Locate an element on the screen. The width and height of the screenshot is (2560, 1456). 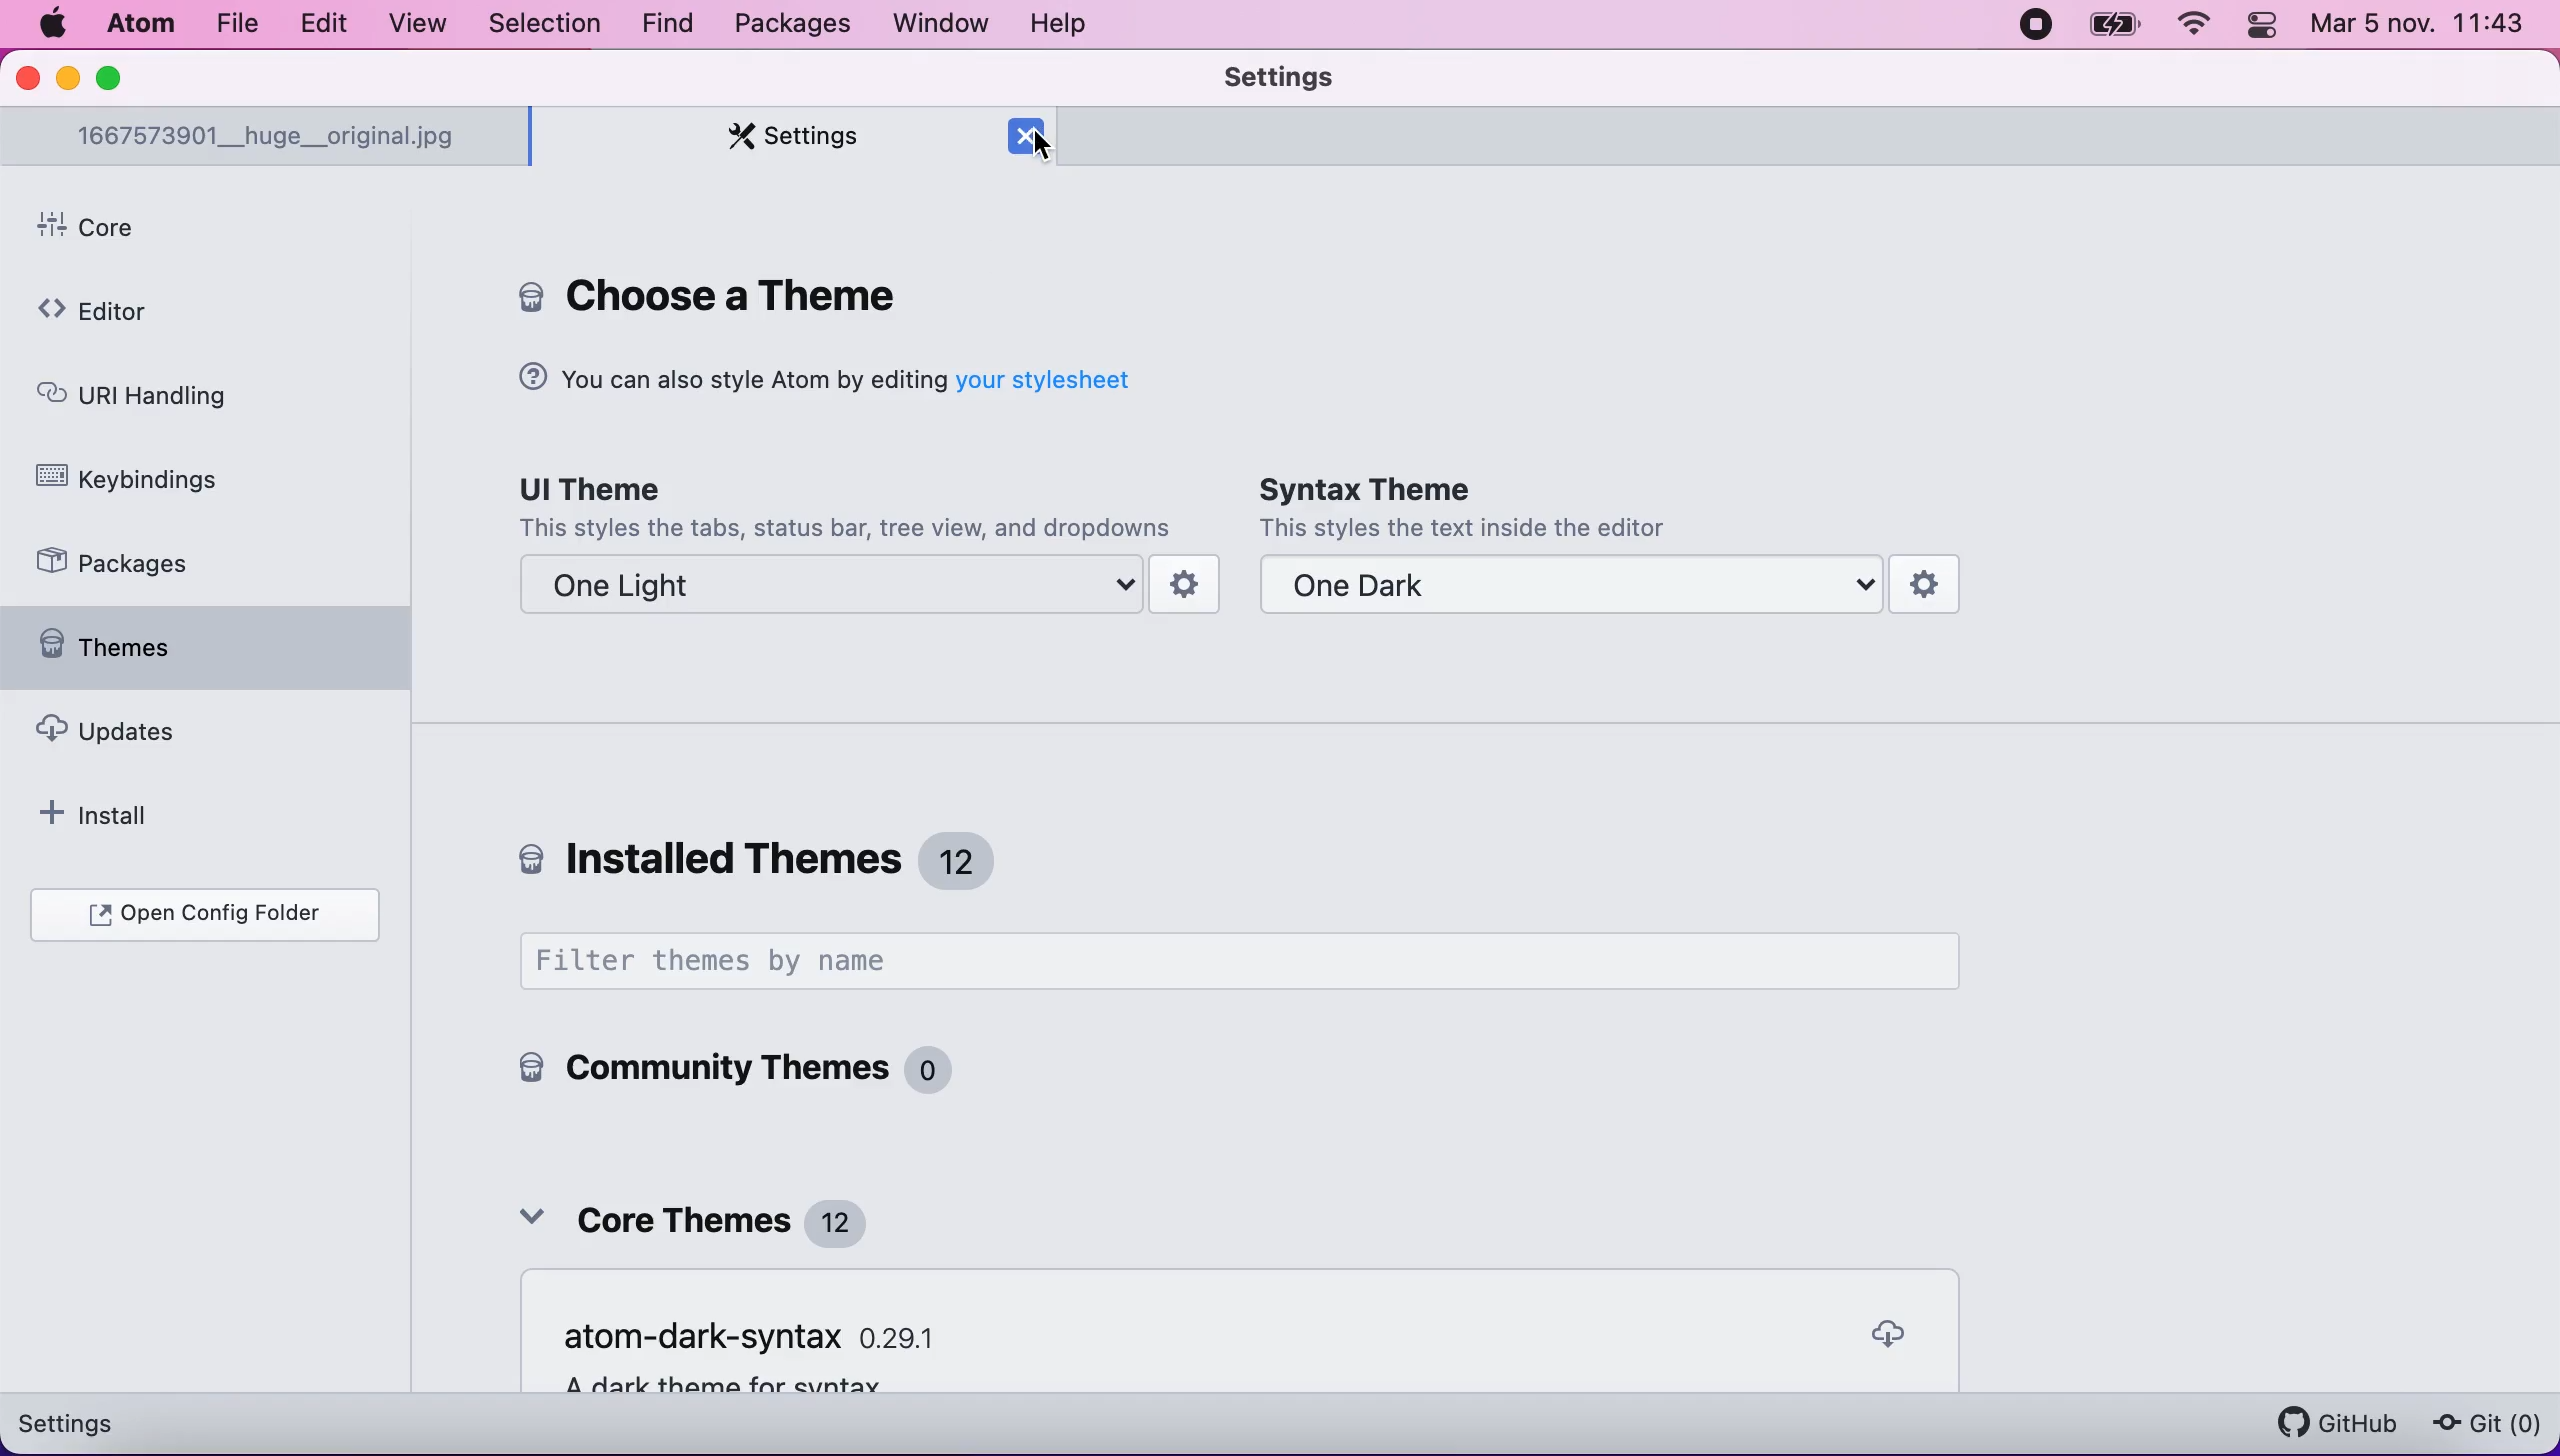
Mar 5 nov. 11:42 is located at coordinates (2422, 28).